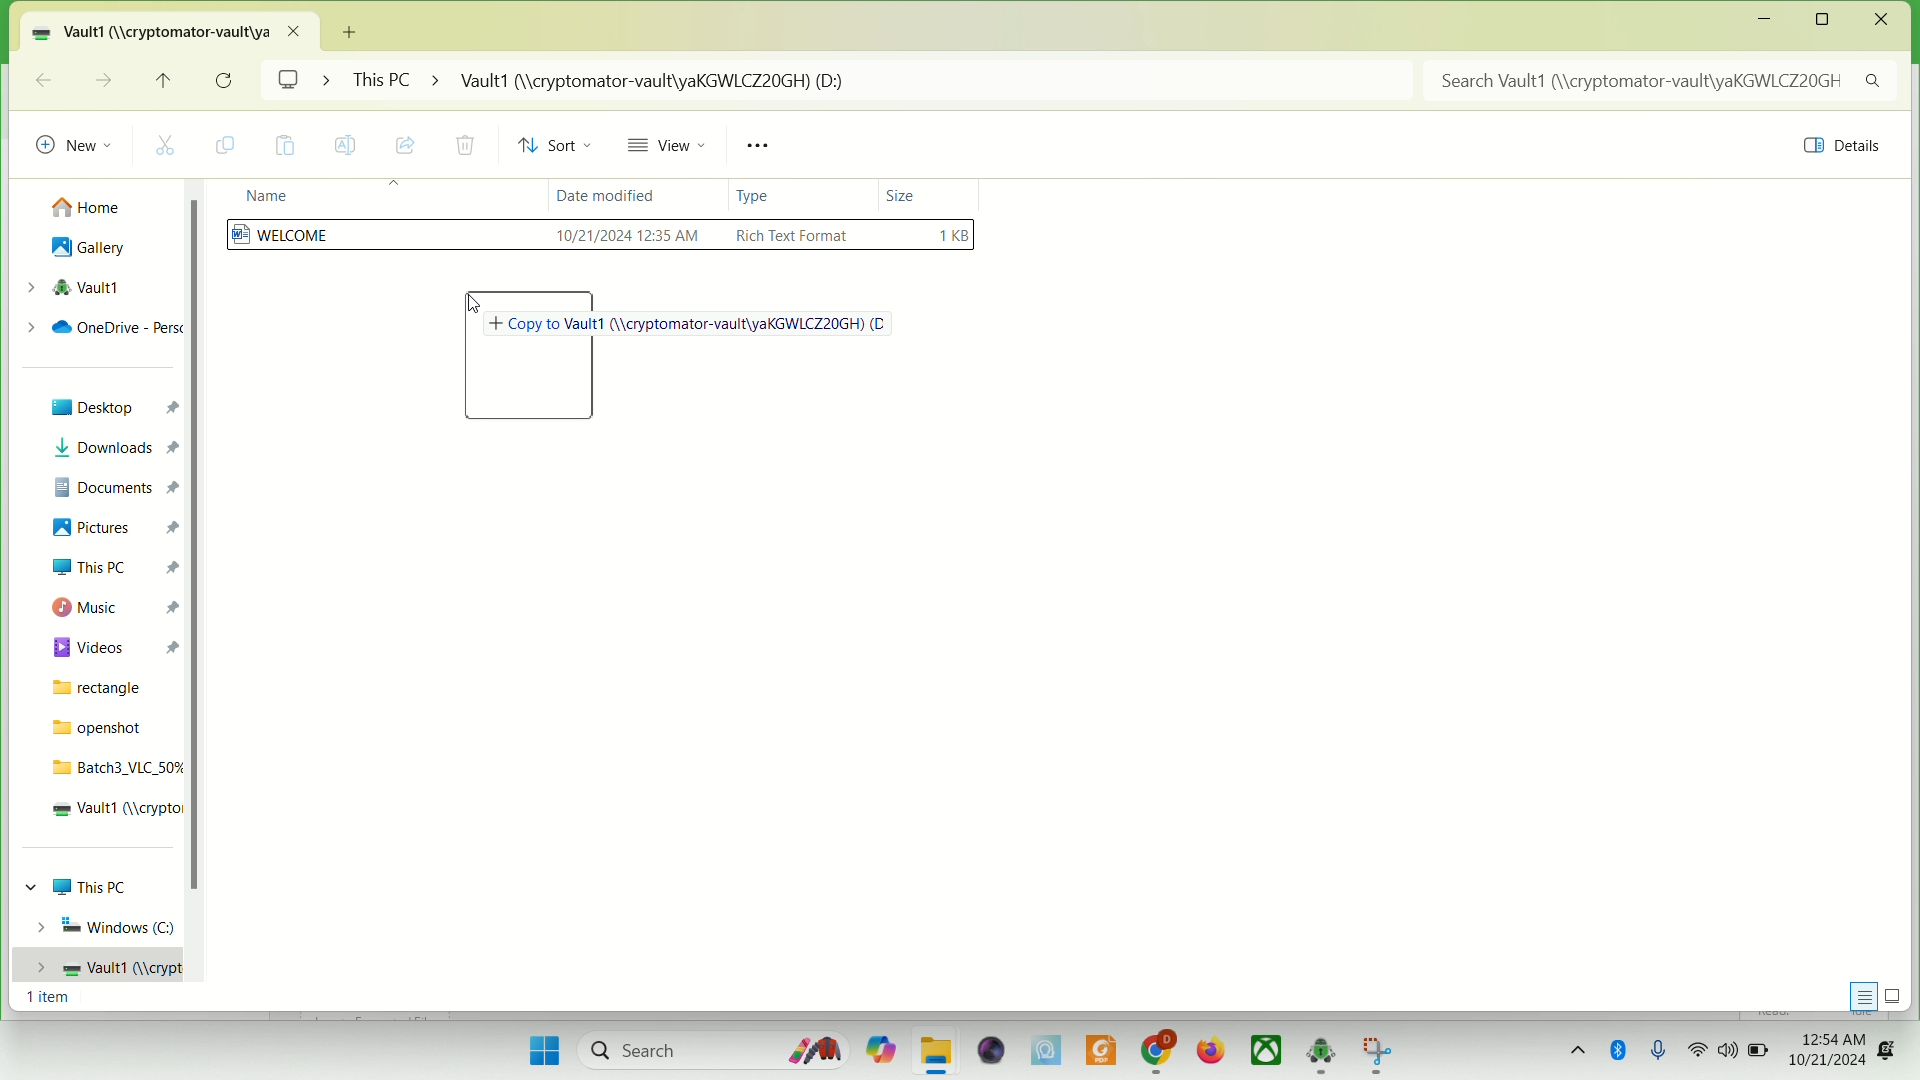 This screenshot has width=1920, height=1080. I want to click on refresh, so click(225, 81).